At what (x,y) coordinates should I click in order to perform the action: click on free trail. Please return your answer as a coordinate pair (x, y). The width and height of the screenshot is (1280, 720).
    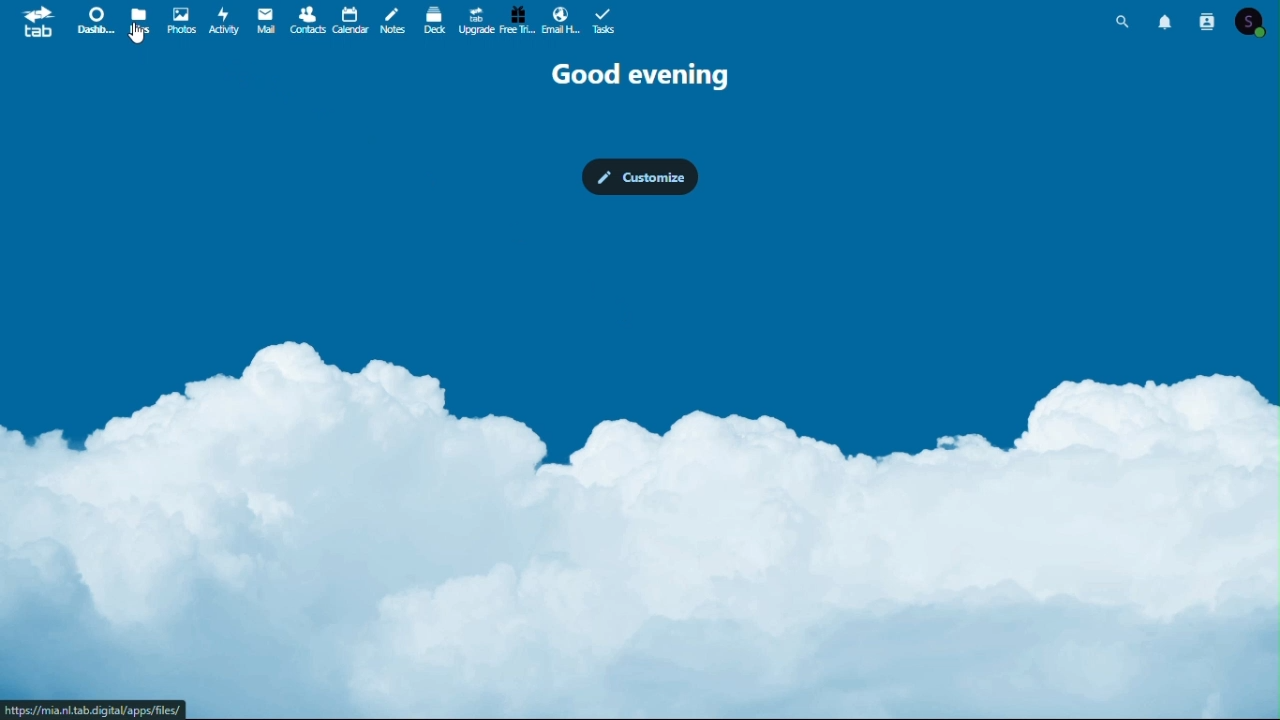
    Looking at the image, I should click on (517, 19).